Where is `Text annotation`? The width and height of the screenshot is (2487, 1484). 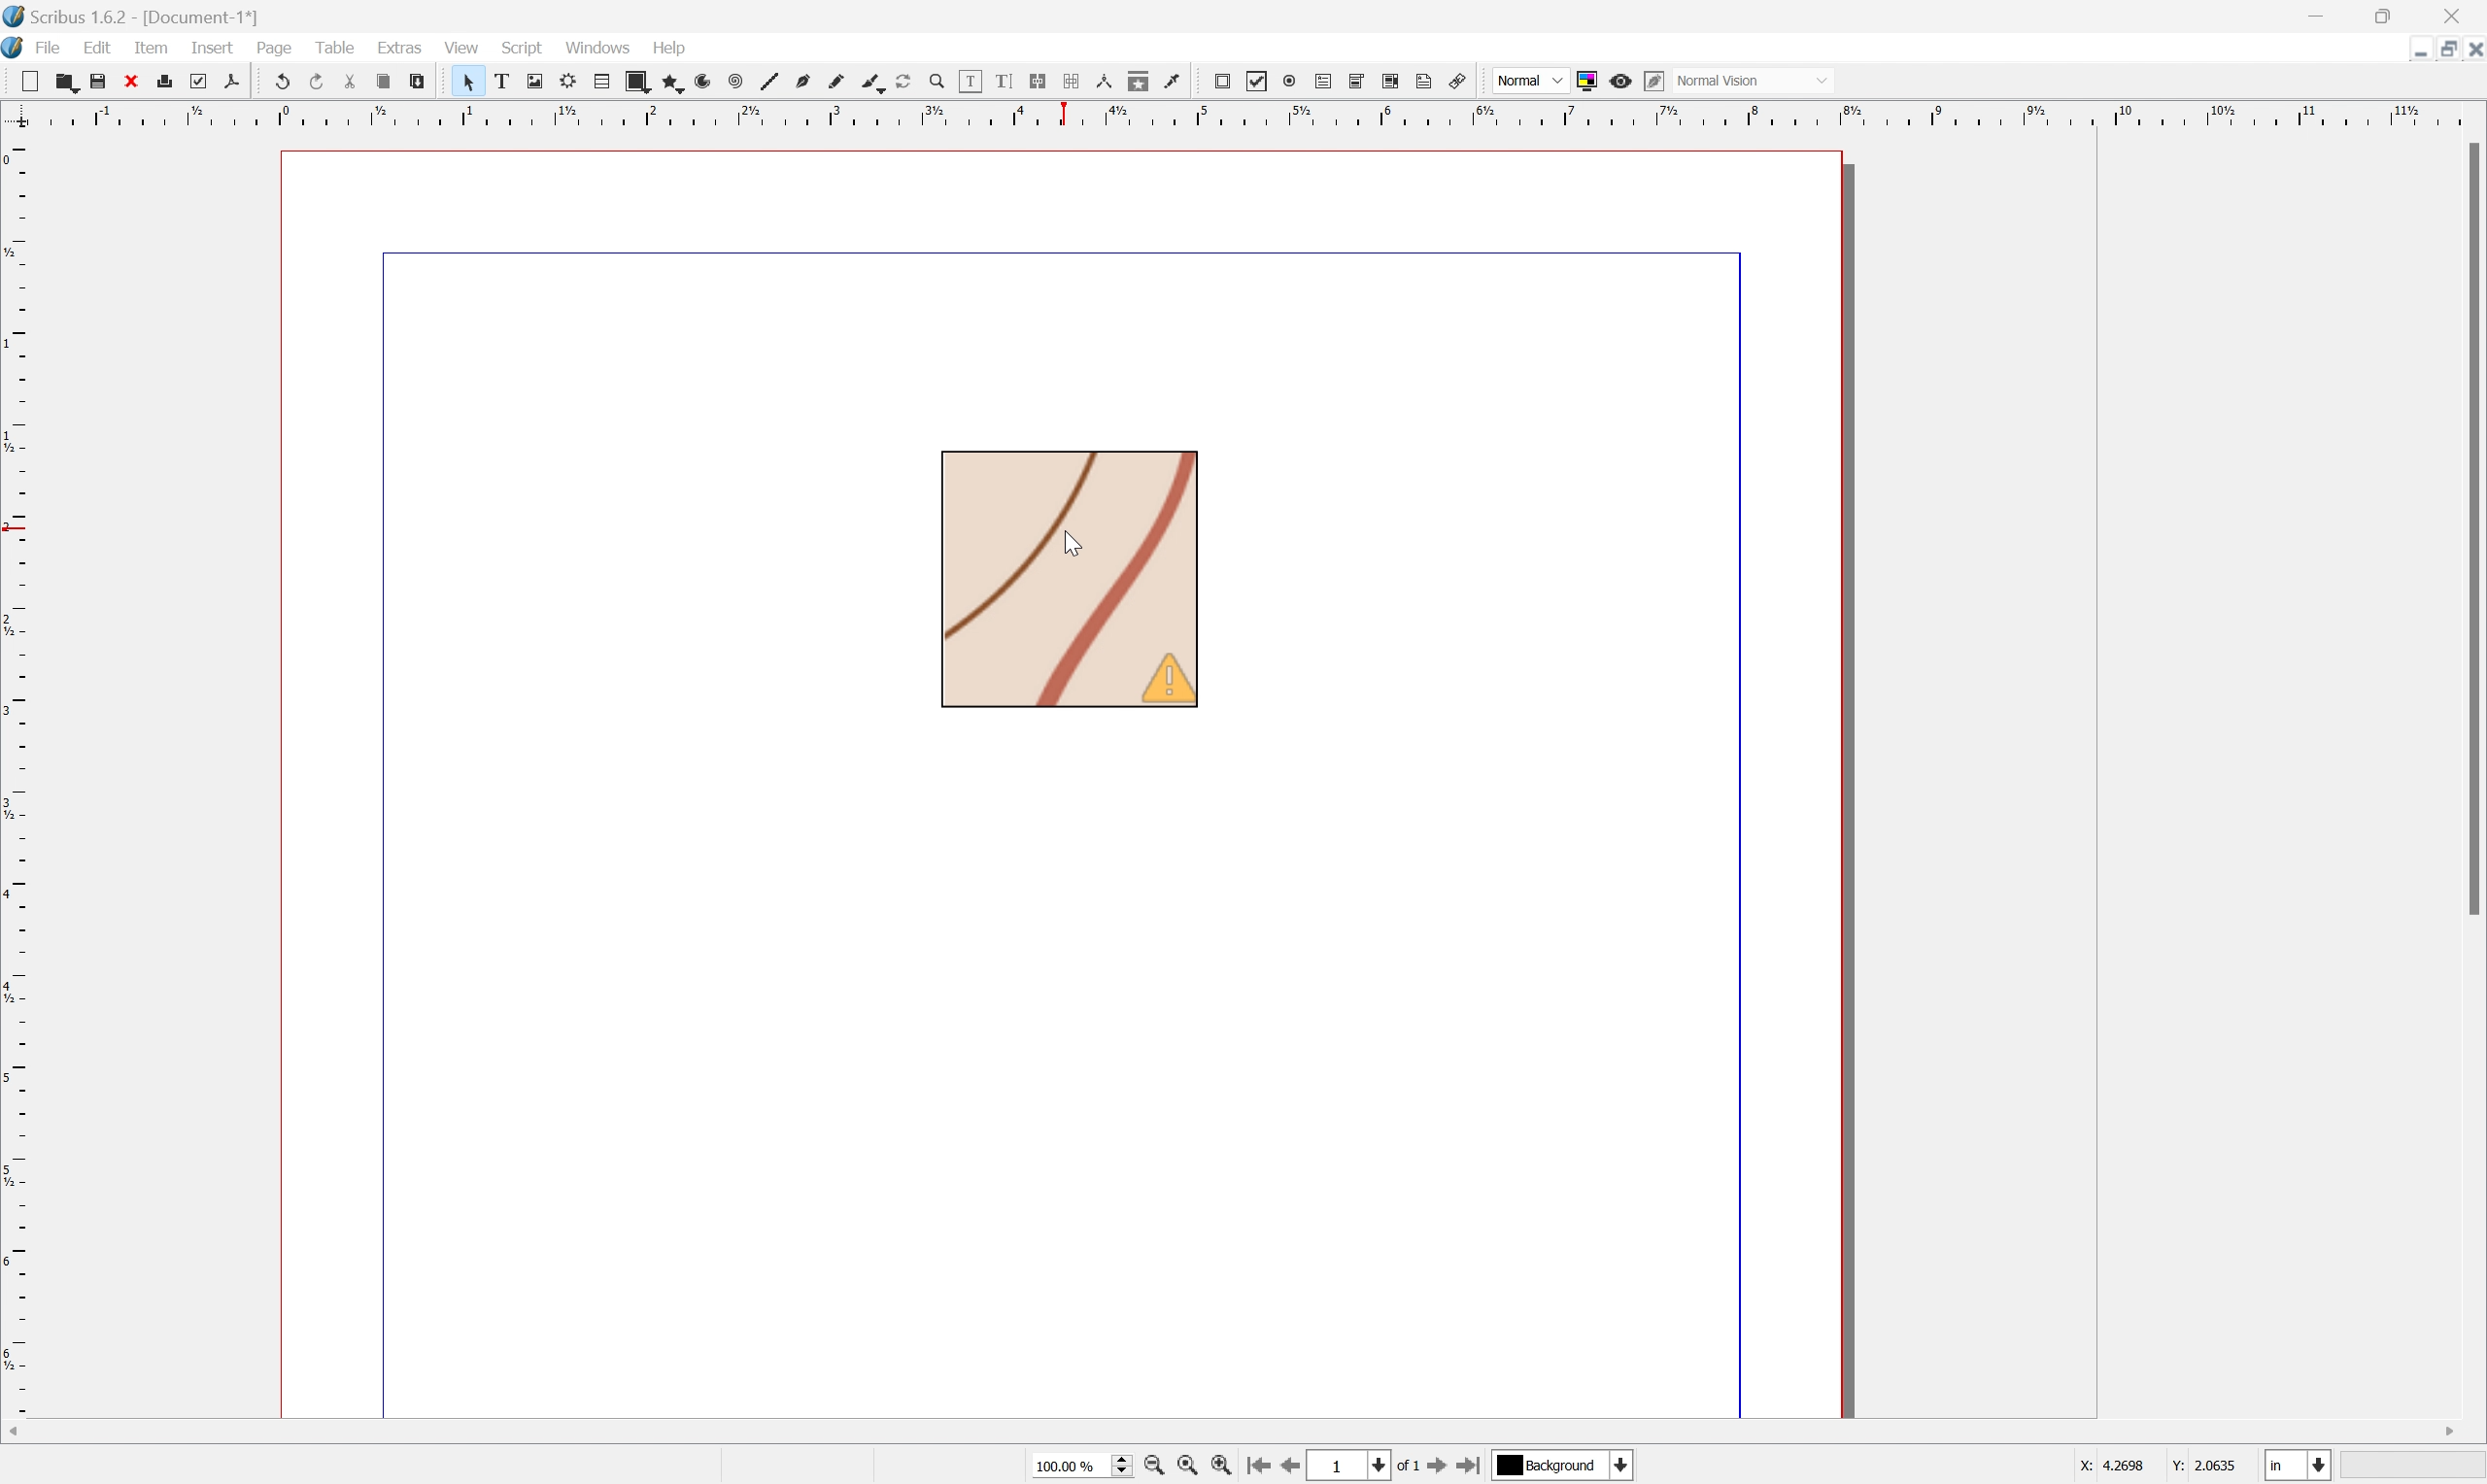 Text annotation is located at coordinates (1426, 82).